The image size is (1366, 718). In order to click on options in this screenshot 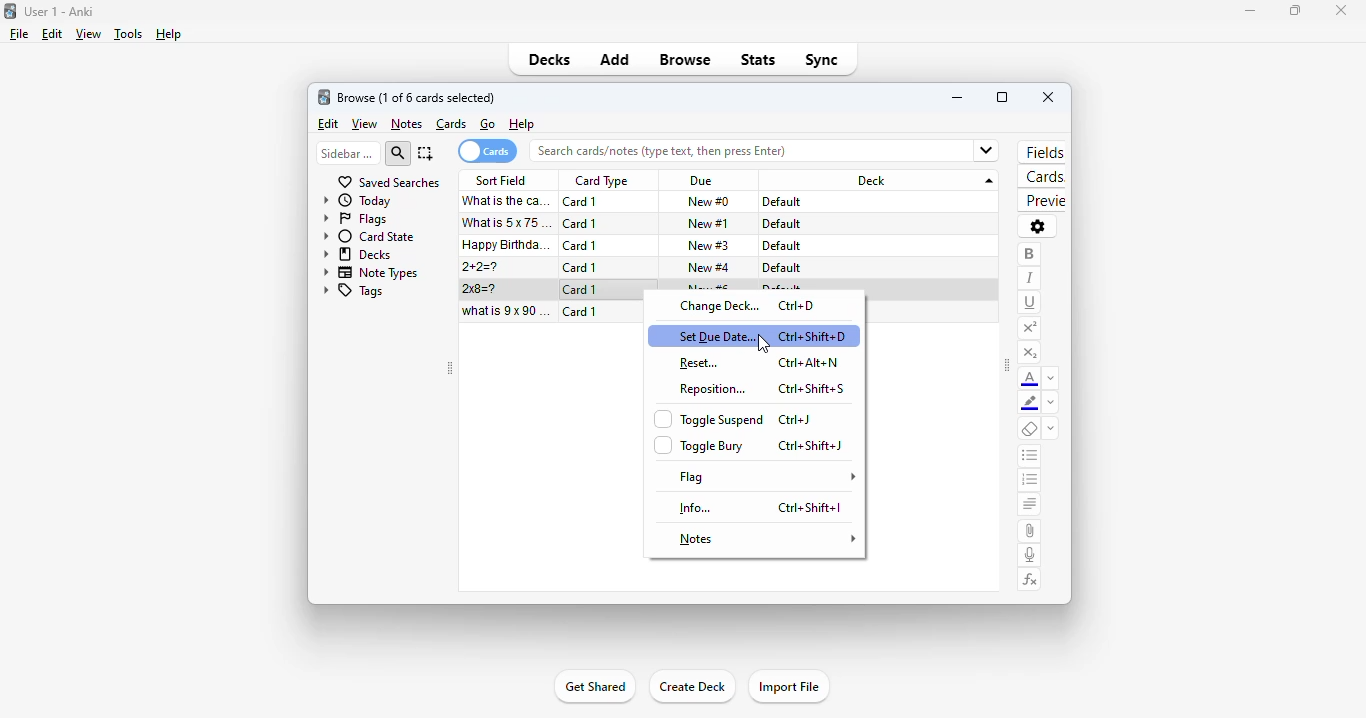, I will do `click(1037, 226)`.